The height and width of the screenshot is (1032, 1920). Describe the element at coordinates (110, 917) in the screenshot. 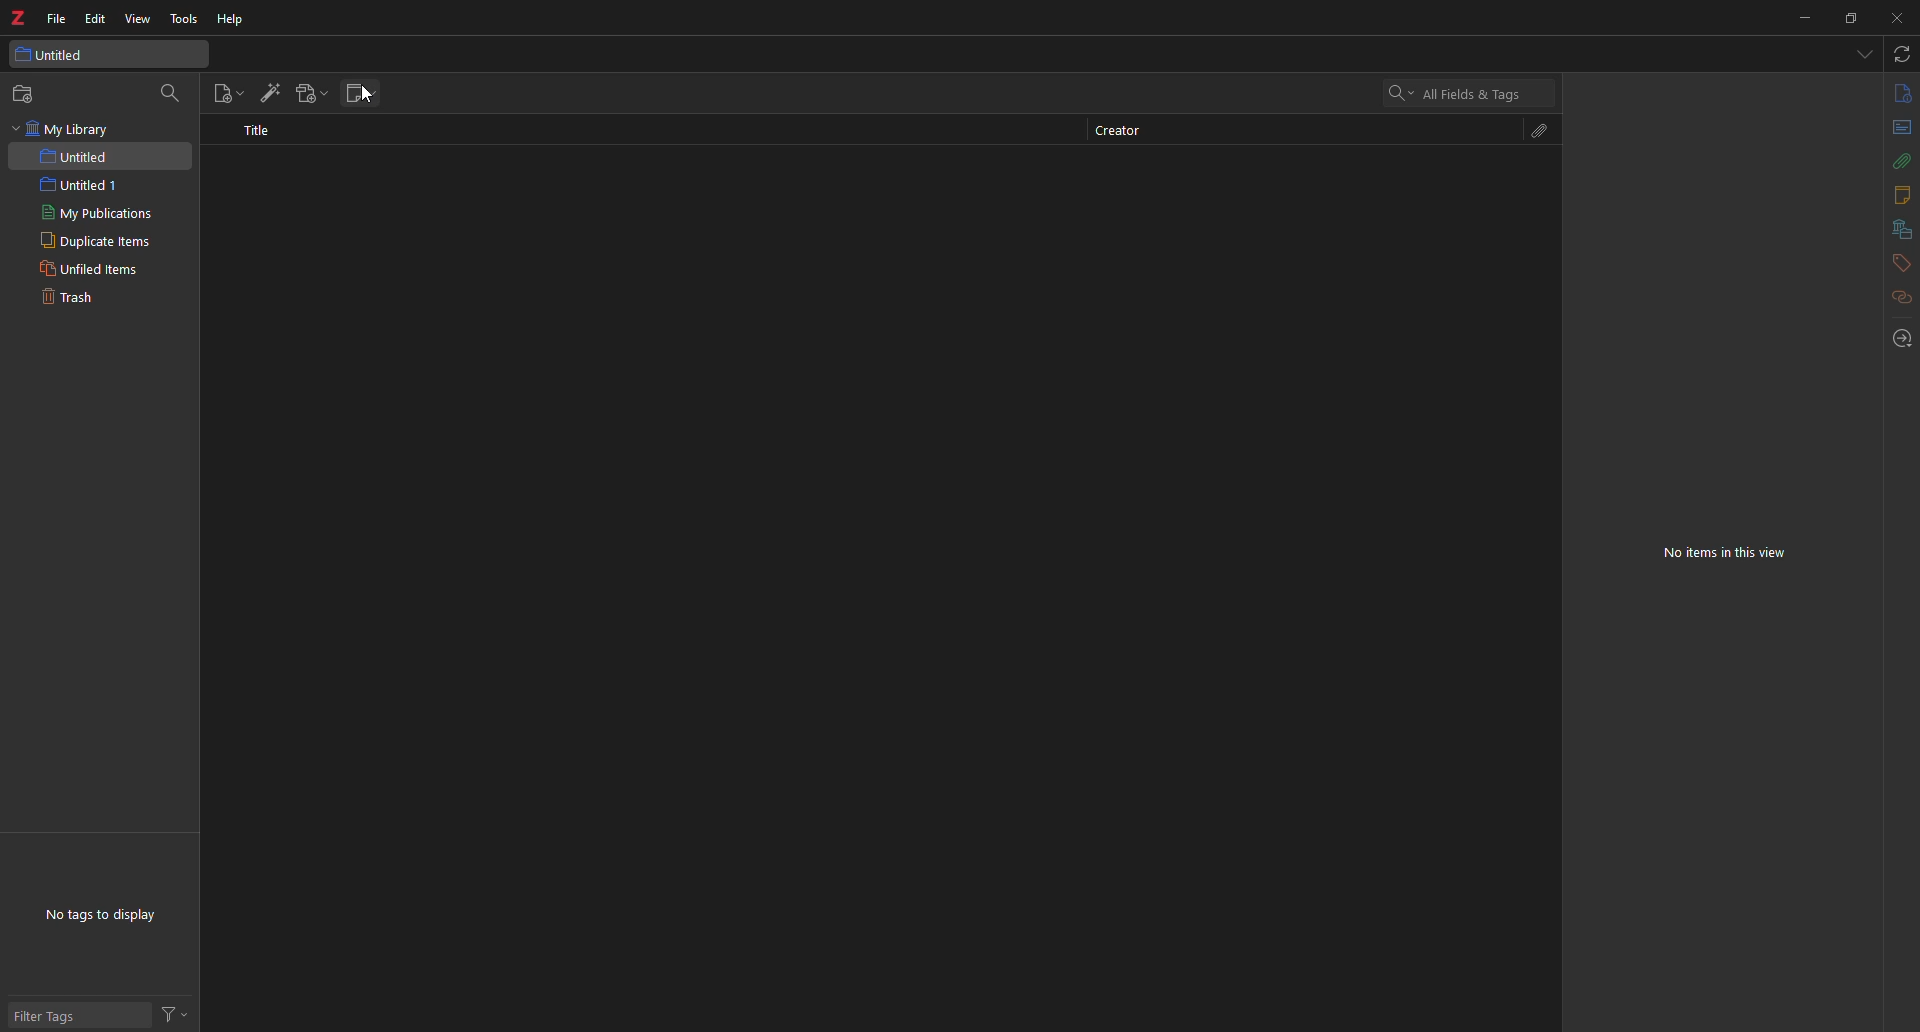

I see `no tags to display` at that location.